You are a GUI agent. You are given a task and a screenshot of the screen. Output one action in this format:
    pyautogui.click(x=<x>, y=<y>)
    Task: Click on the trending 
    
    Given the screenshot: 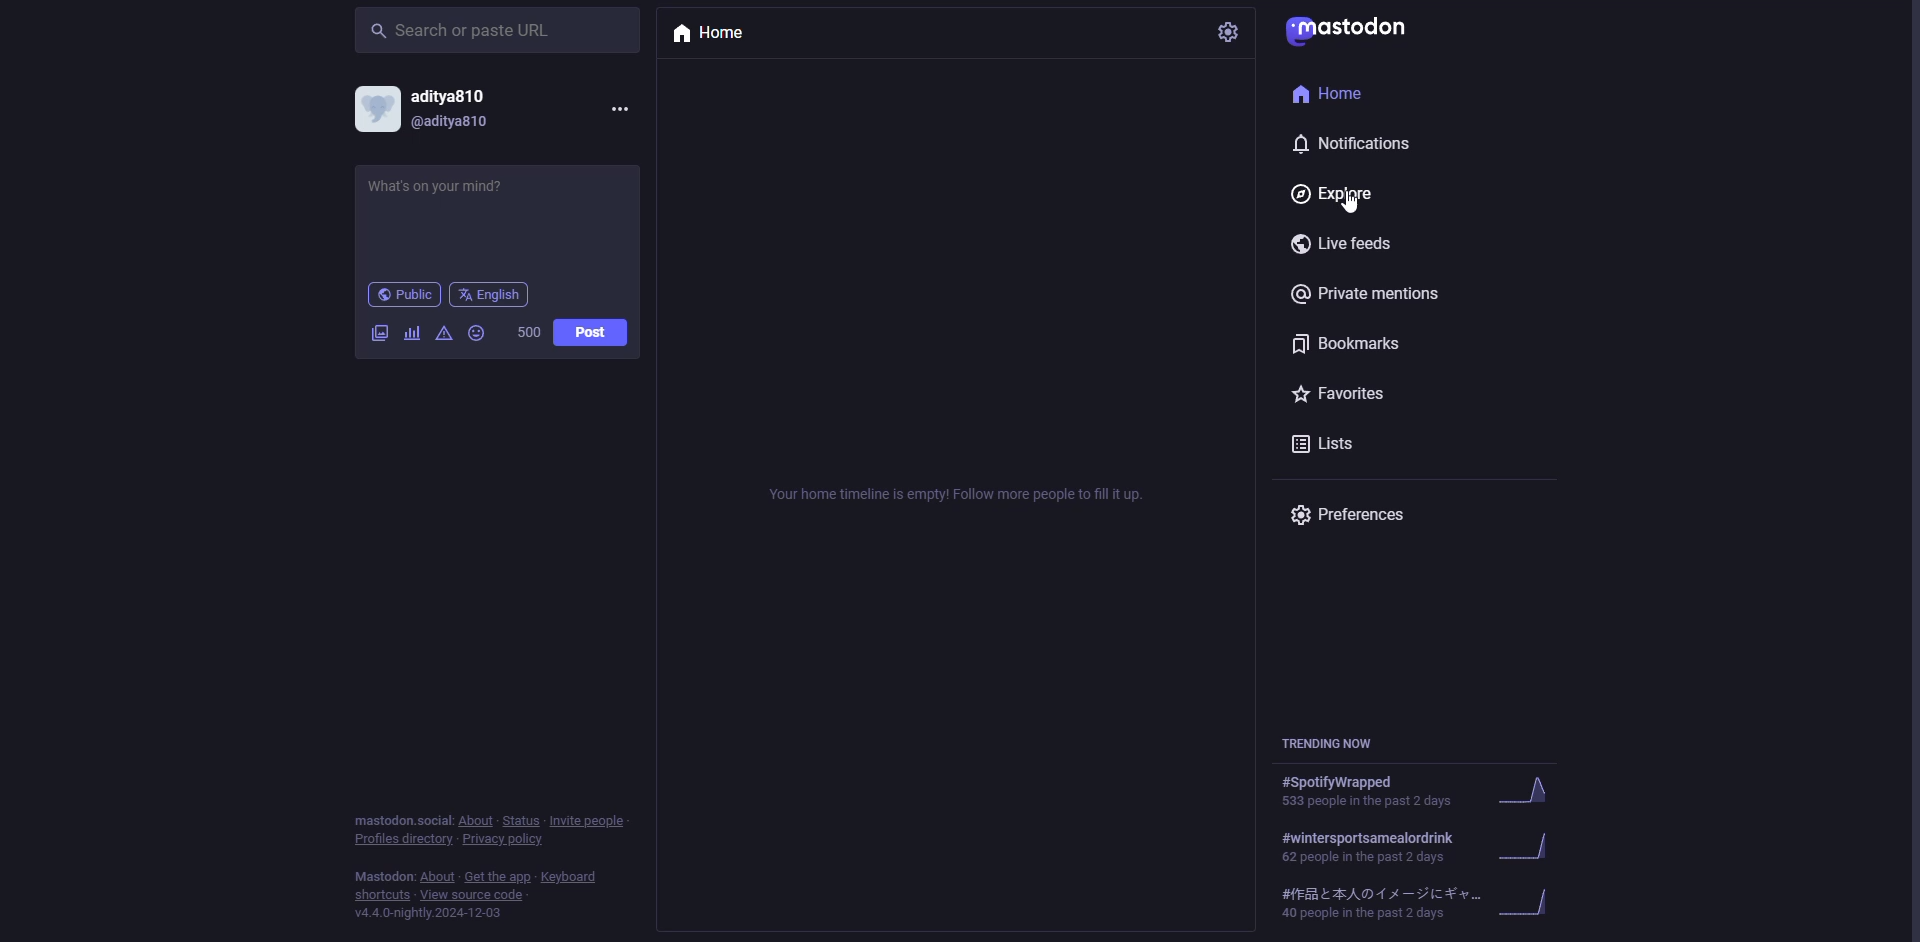 What is the action you would take?
    pyautogui.click(x=1335, y=743)
    